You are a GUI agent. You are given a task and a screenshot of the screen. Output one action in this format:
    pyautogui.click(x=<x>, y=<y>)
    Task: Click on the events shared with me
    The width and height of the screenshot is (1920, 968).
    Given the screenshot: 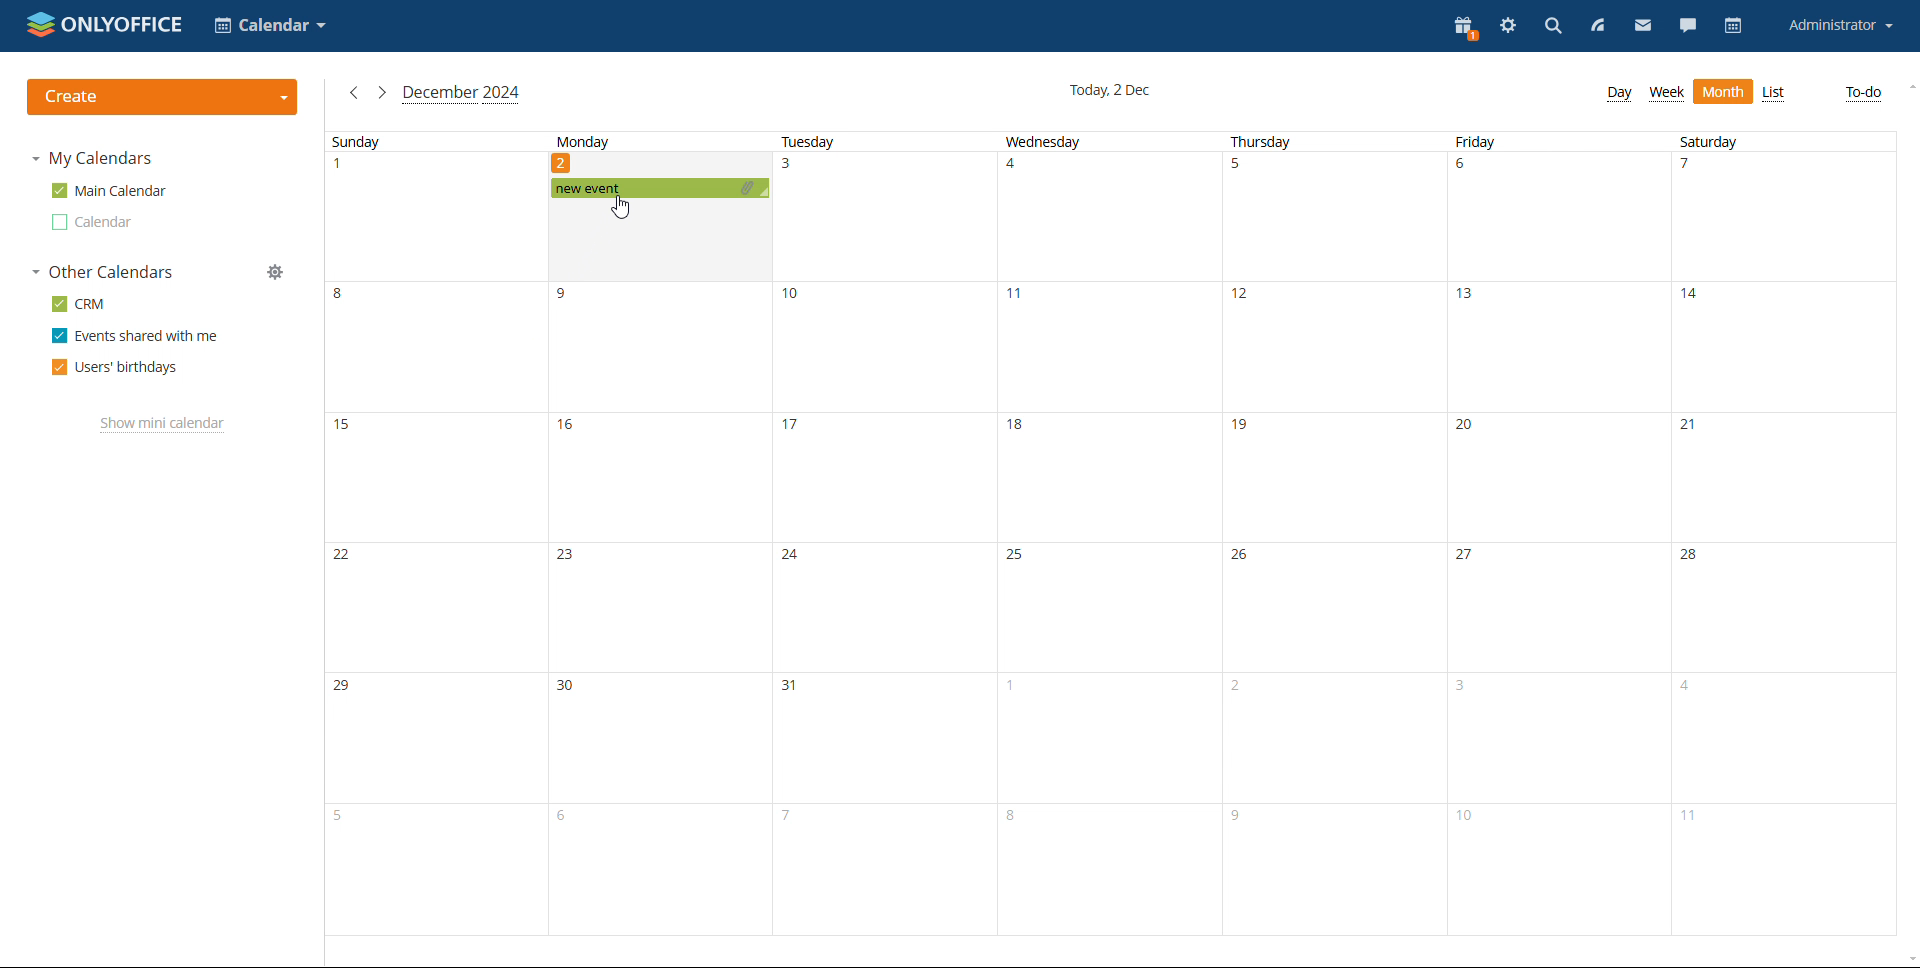 What is the action you would take?
    pyautogui.click(x=136, y=335)
    